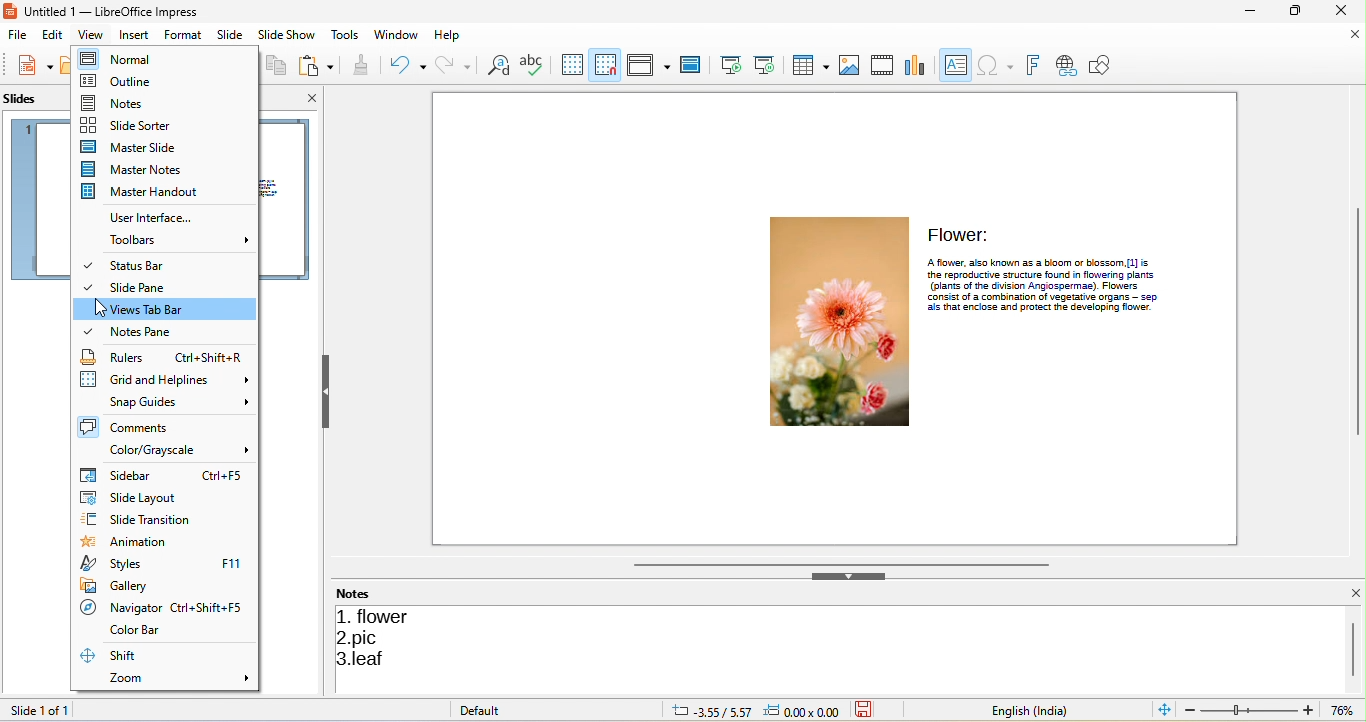  Describe the element at coordinates (327, 391) in the screenshot. I see `hide left side bar` at that location.